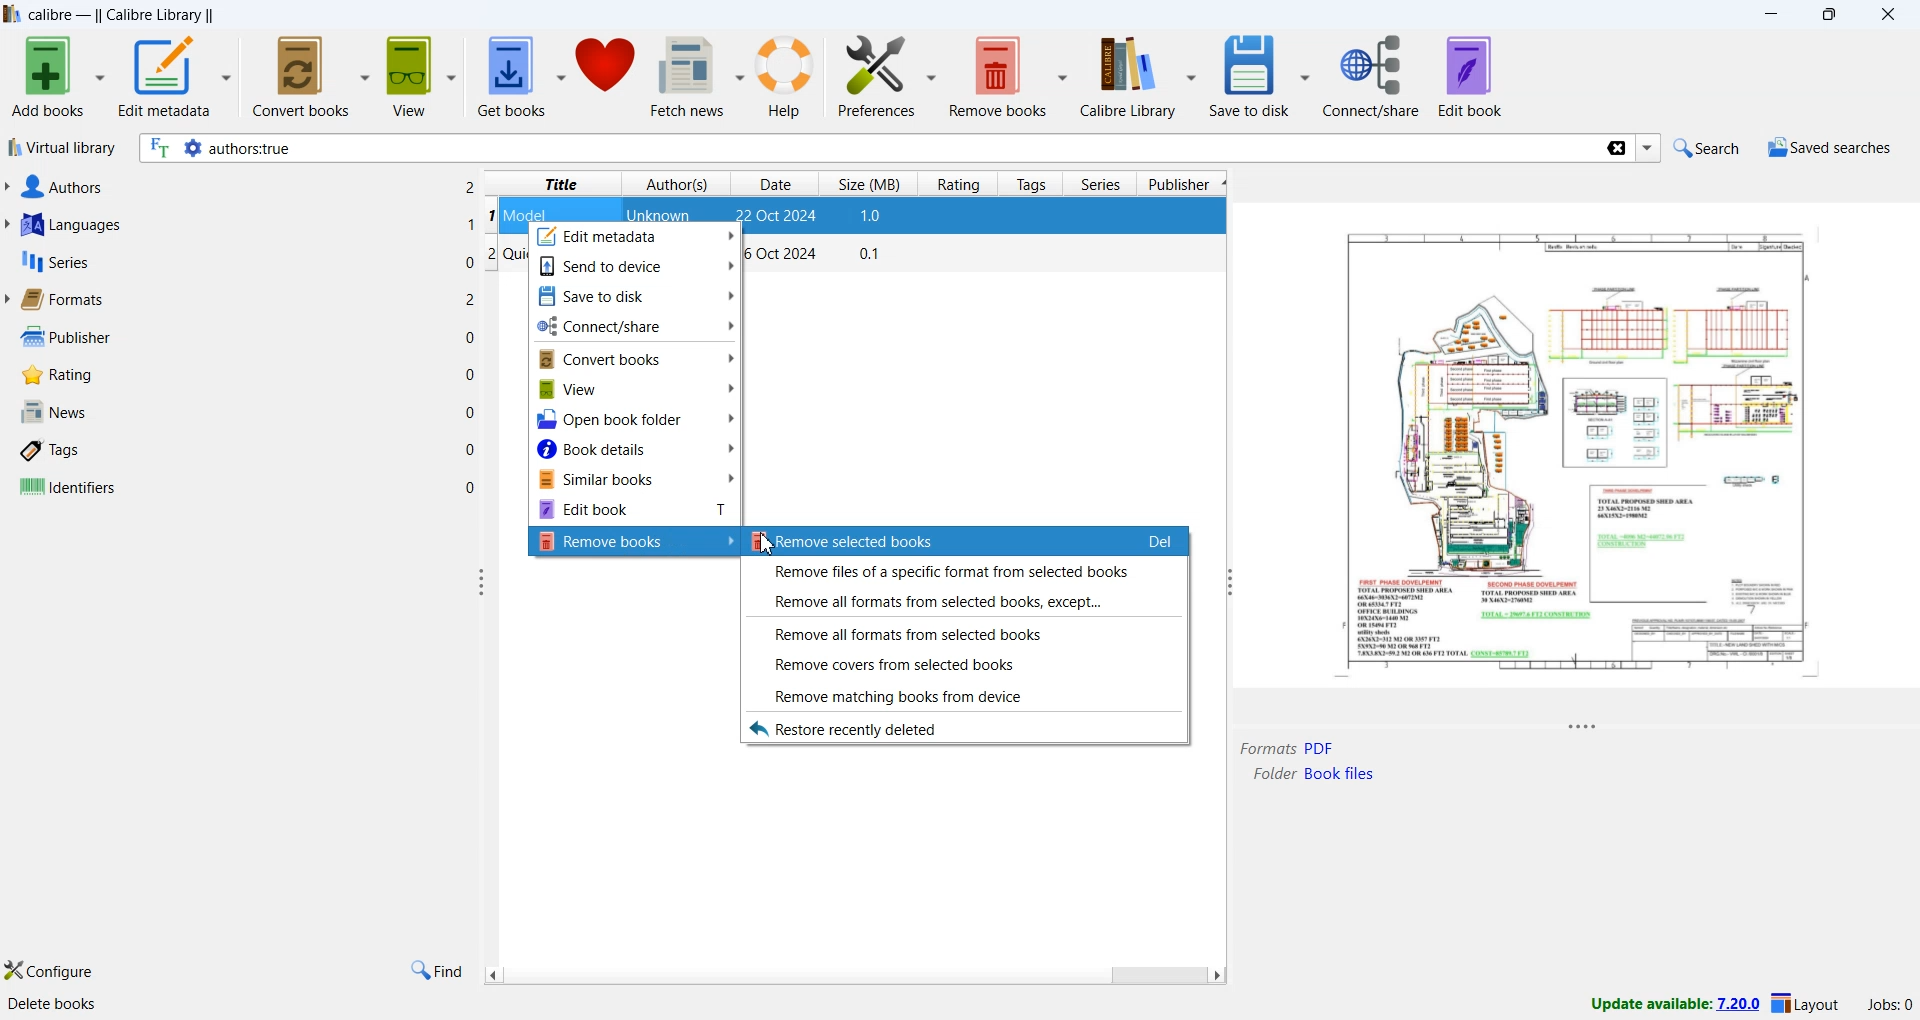  What do you see at coordinates (53, 375) in the screenshot?
I see `rating` at bounding box center [53, 375].